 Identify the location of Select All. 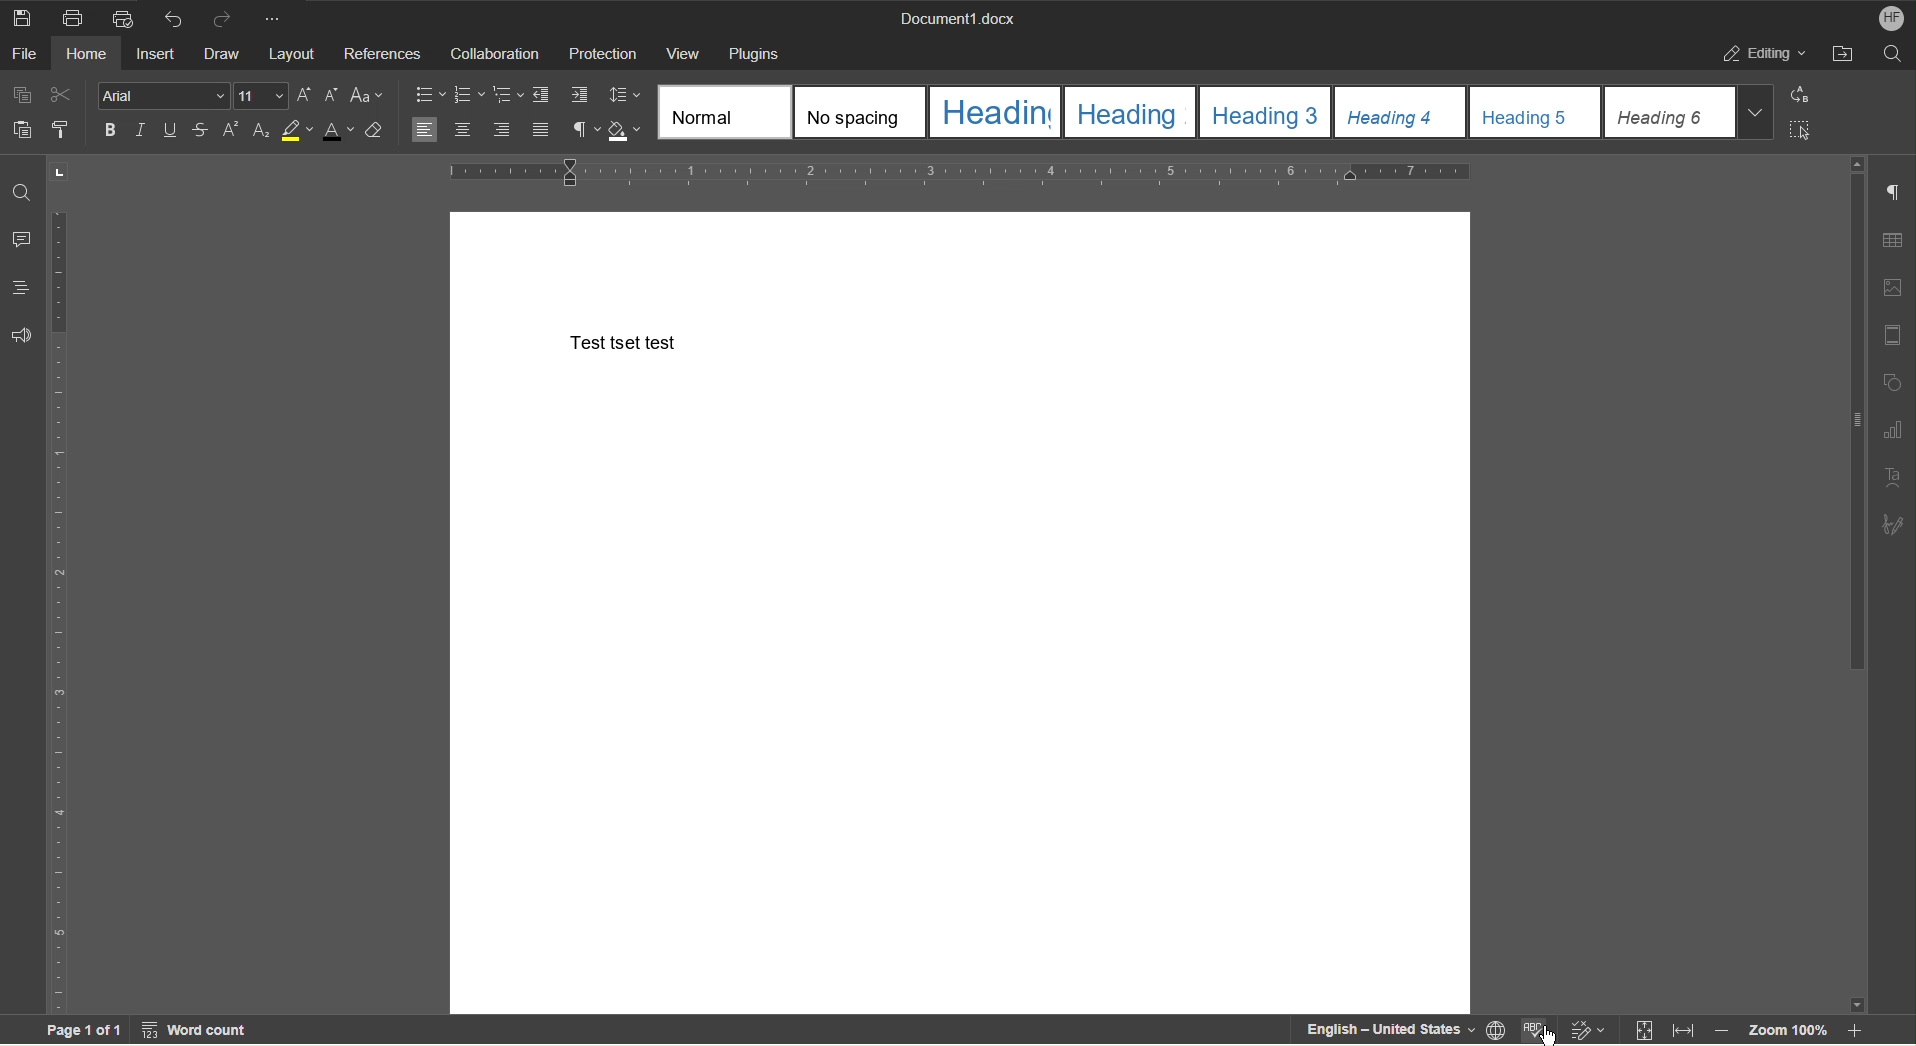
(1799, 128).